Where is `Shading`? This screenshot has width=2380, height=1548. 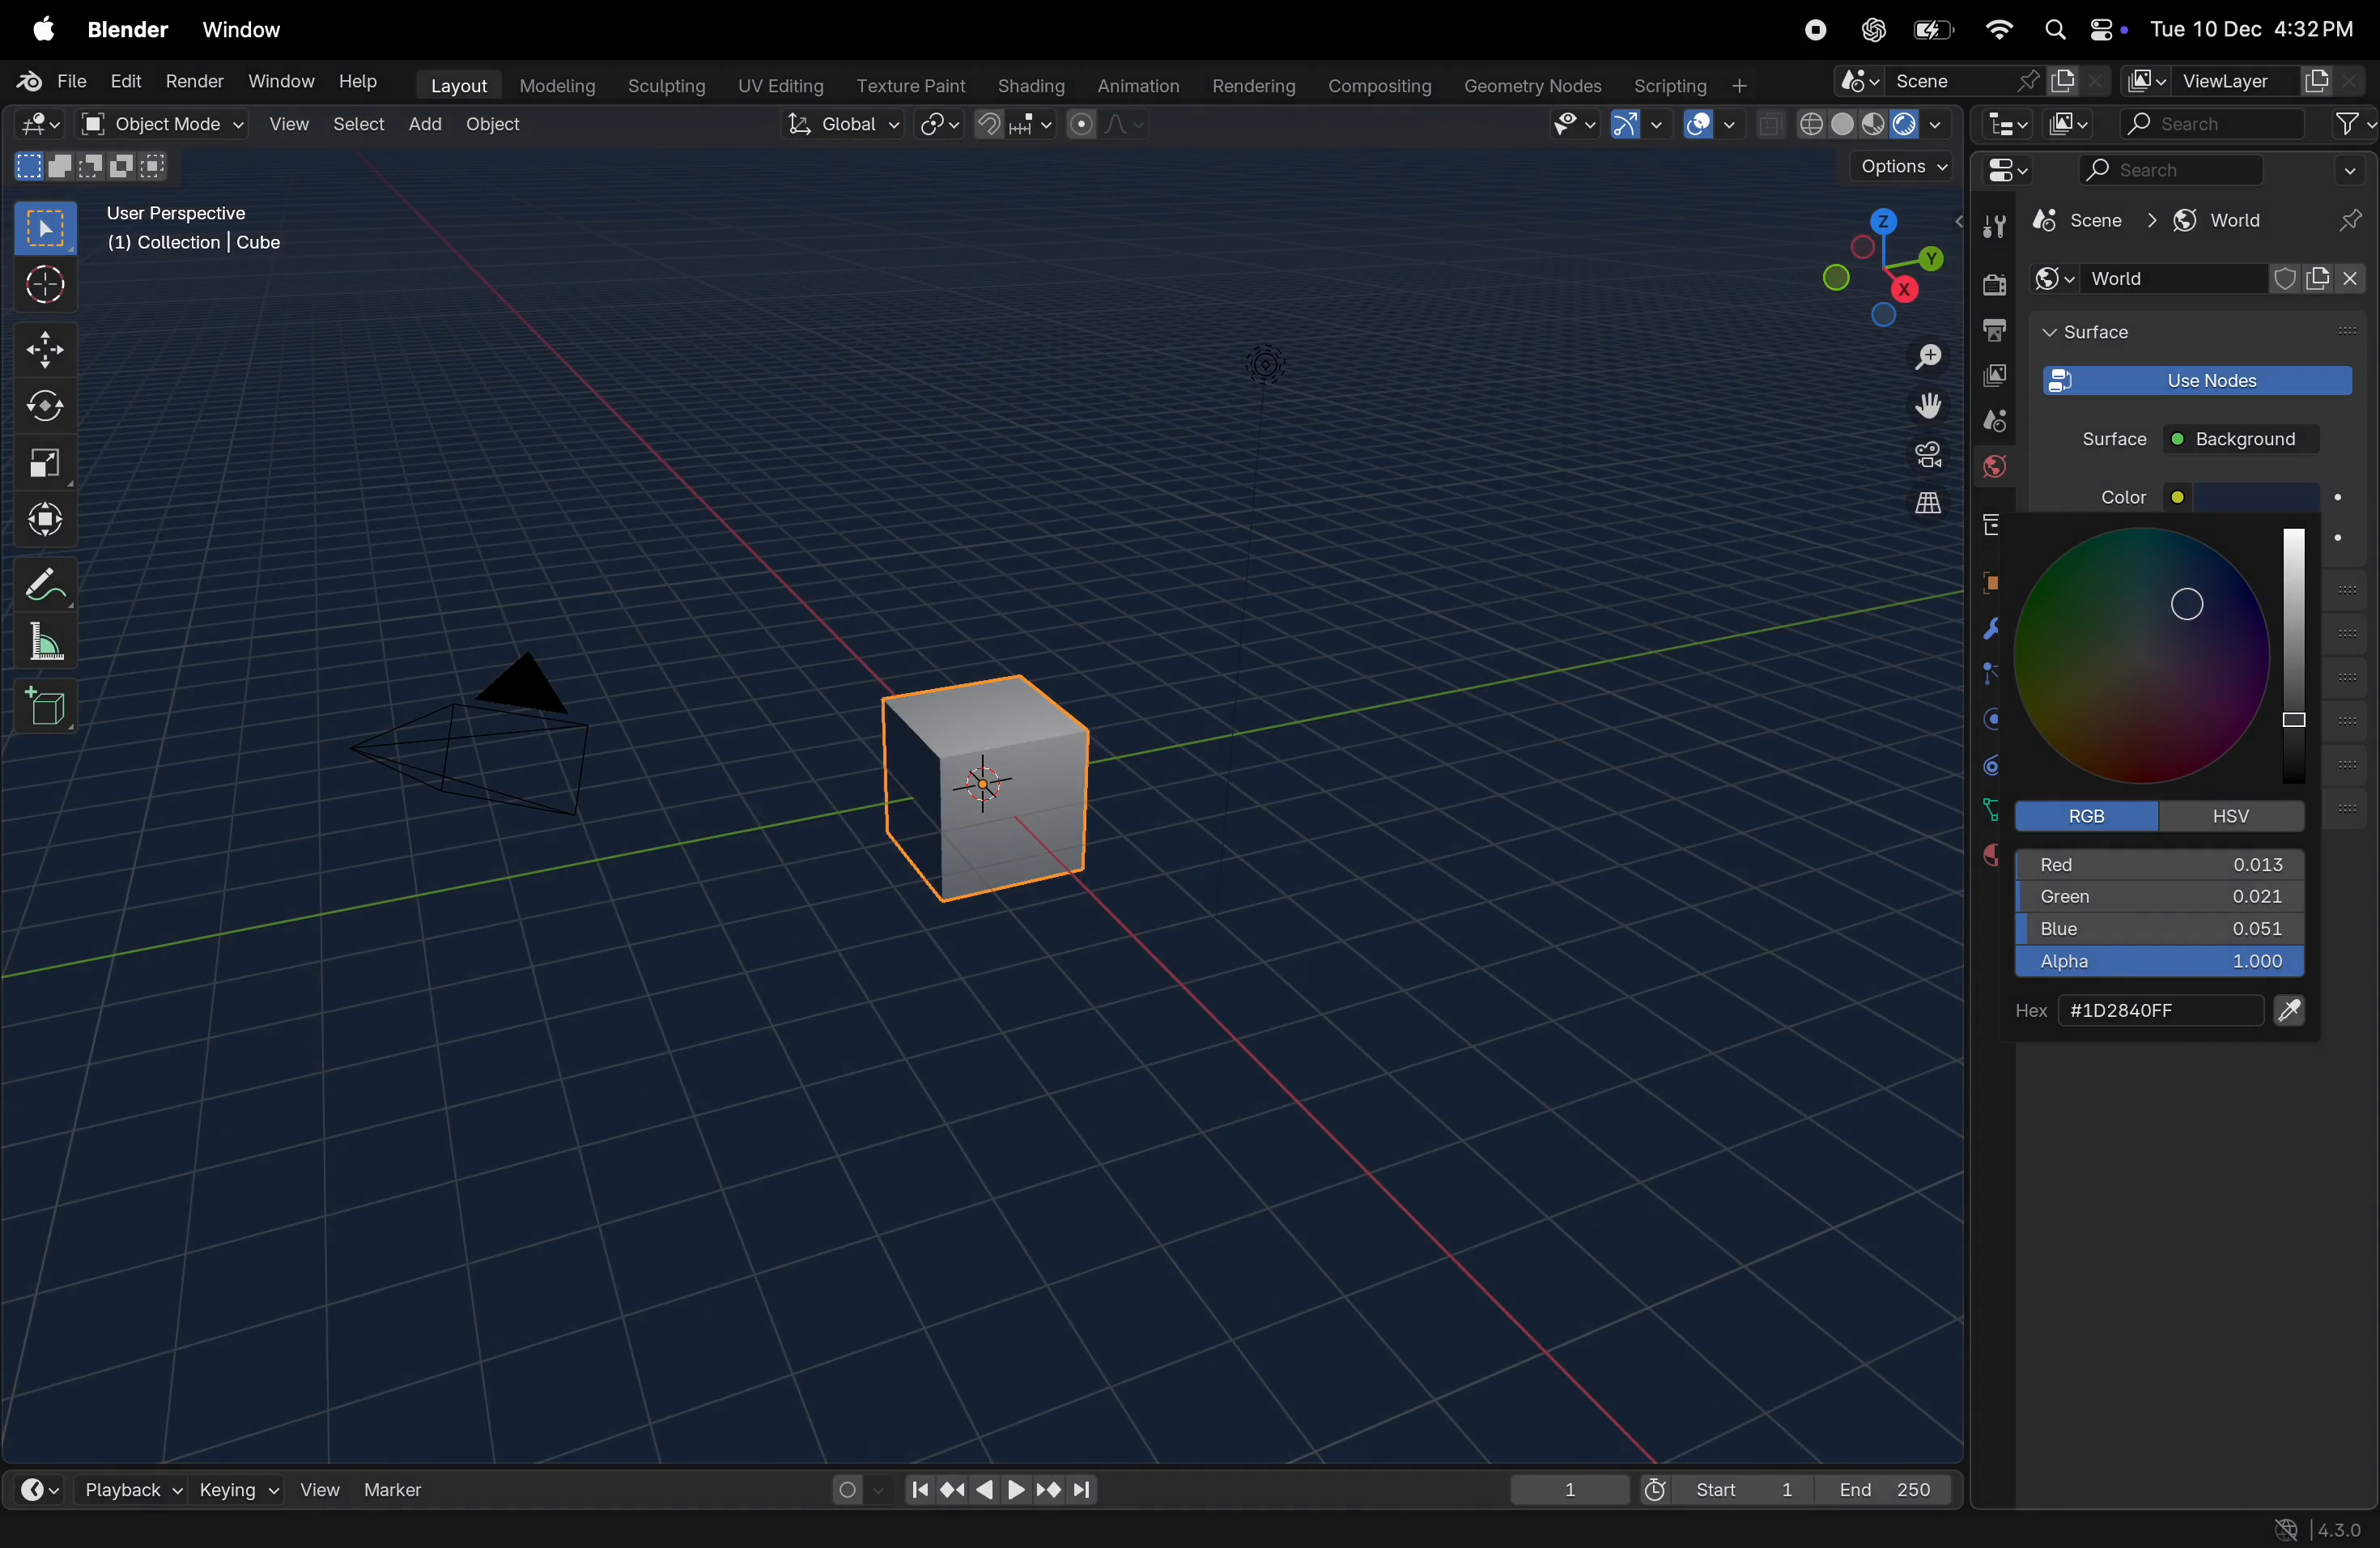 Shading is located at coordinates (1027, 85).